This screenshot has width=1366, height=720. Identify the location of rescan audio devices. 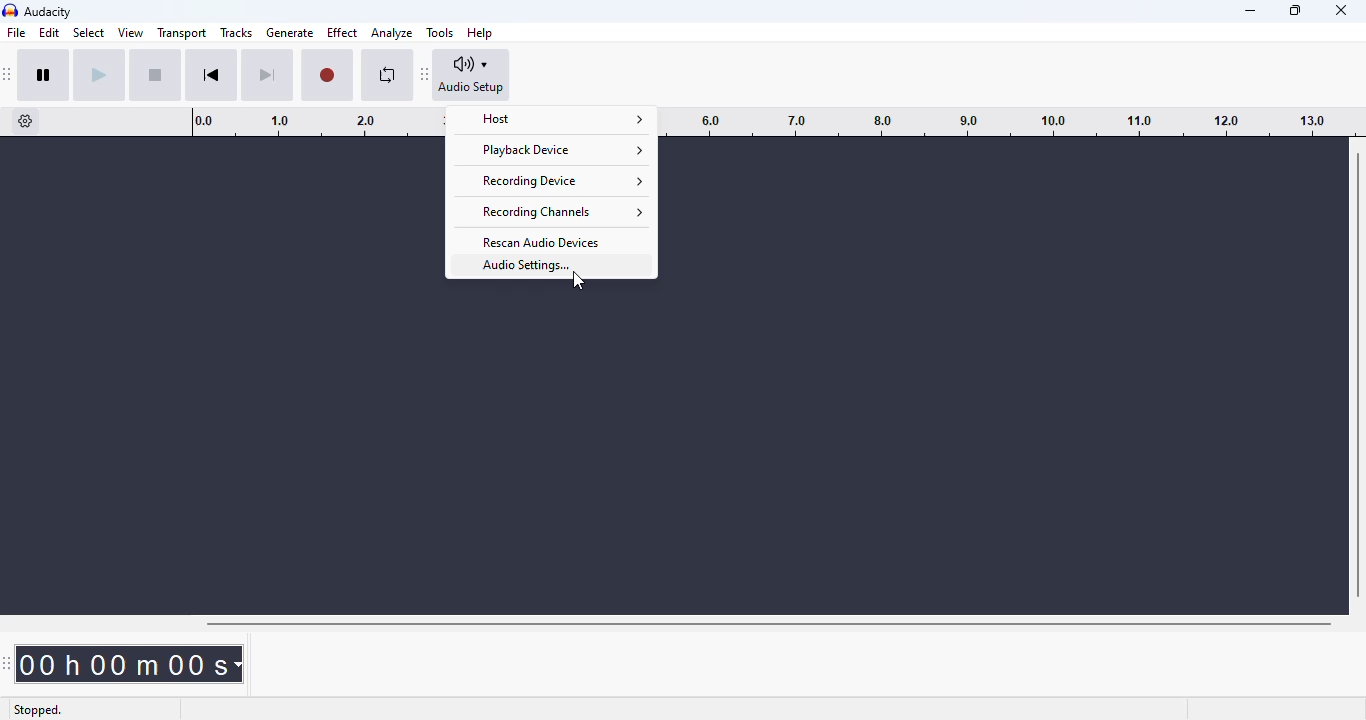
(552, 240).